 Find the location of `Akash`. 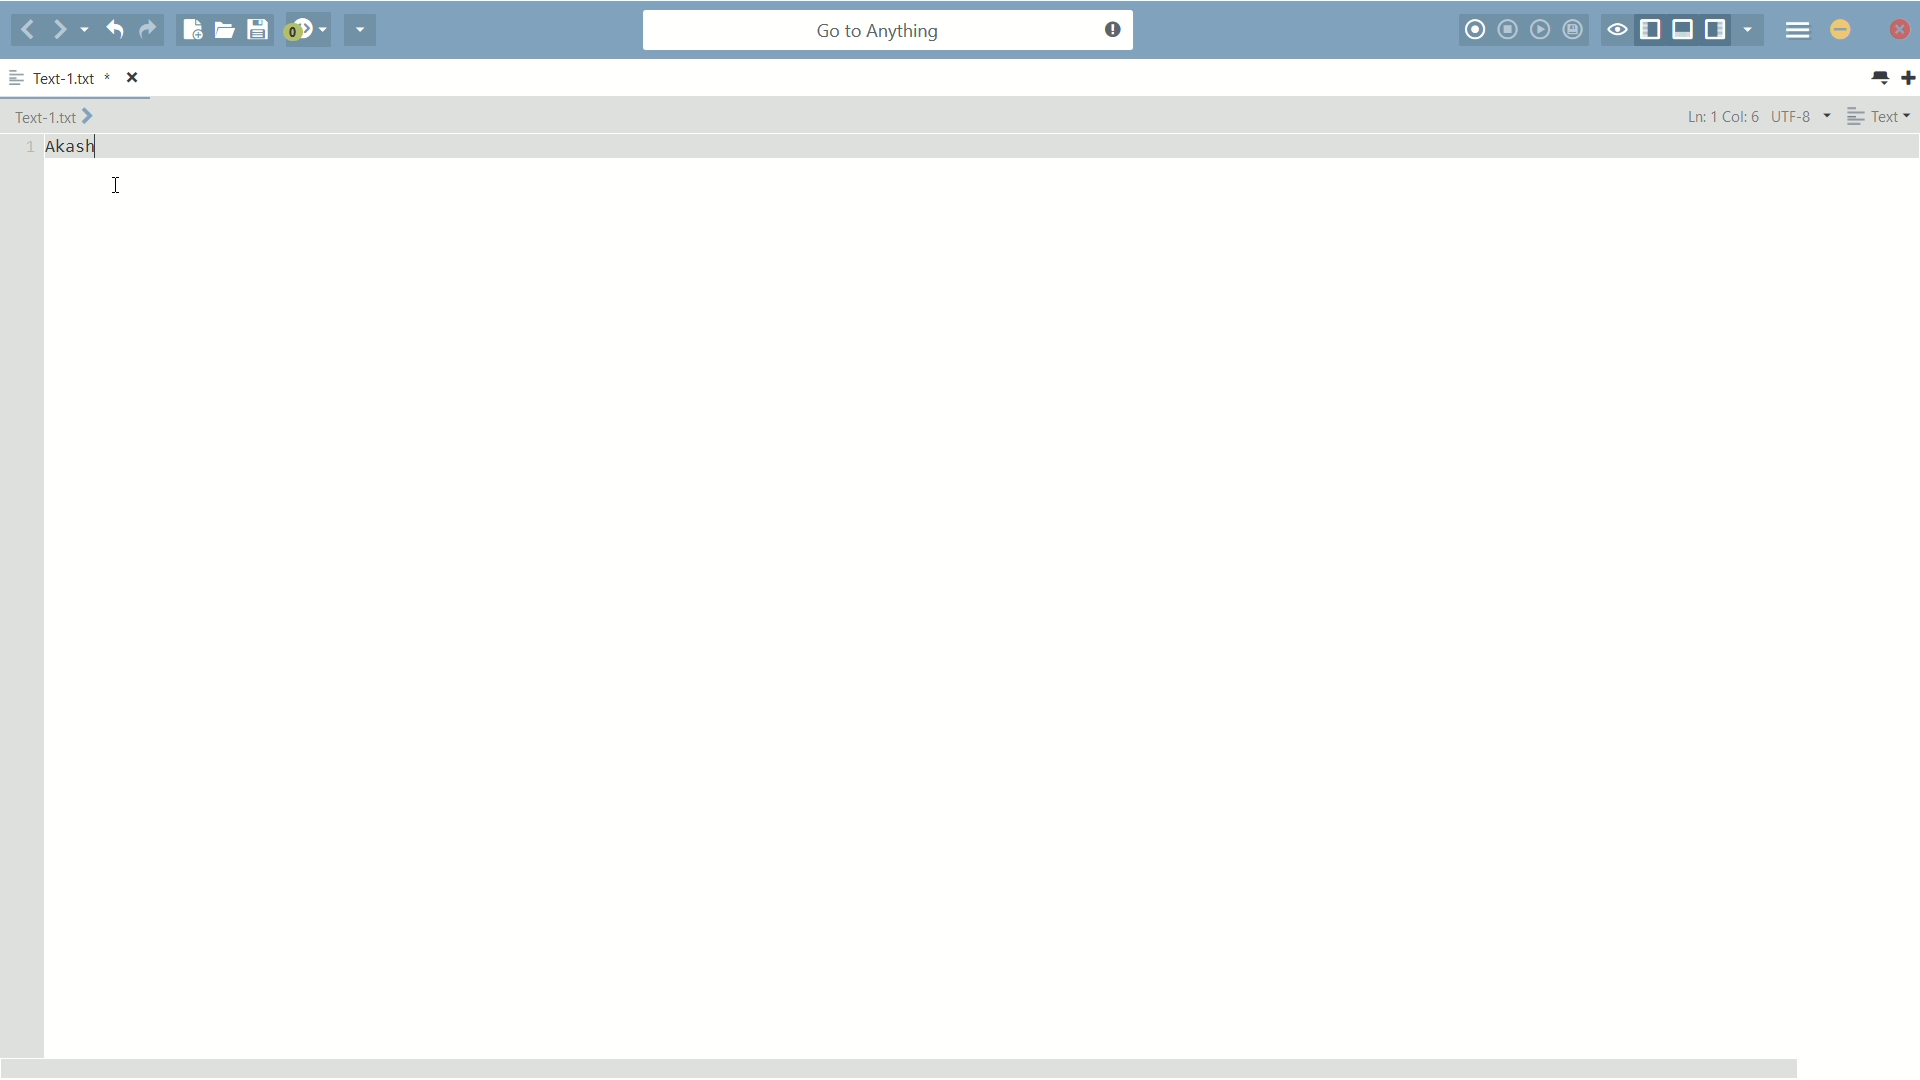

Akash is located at coordinates (77, 147).